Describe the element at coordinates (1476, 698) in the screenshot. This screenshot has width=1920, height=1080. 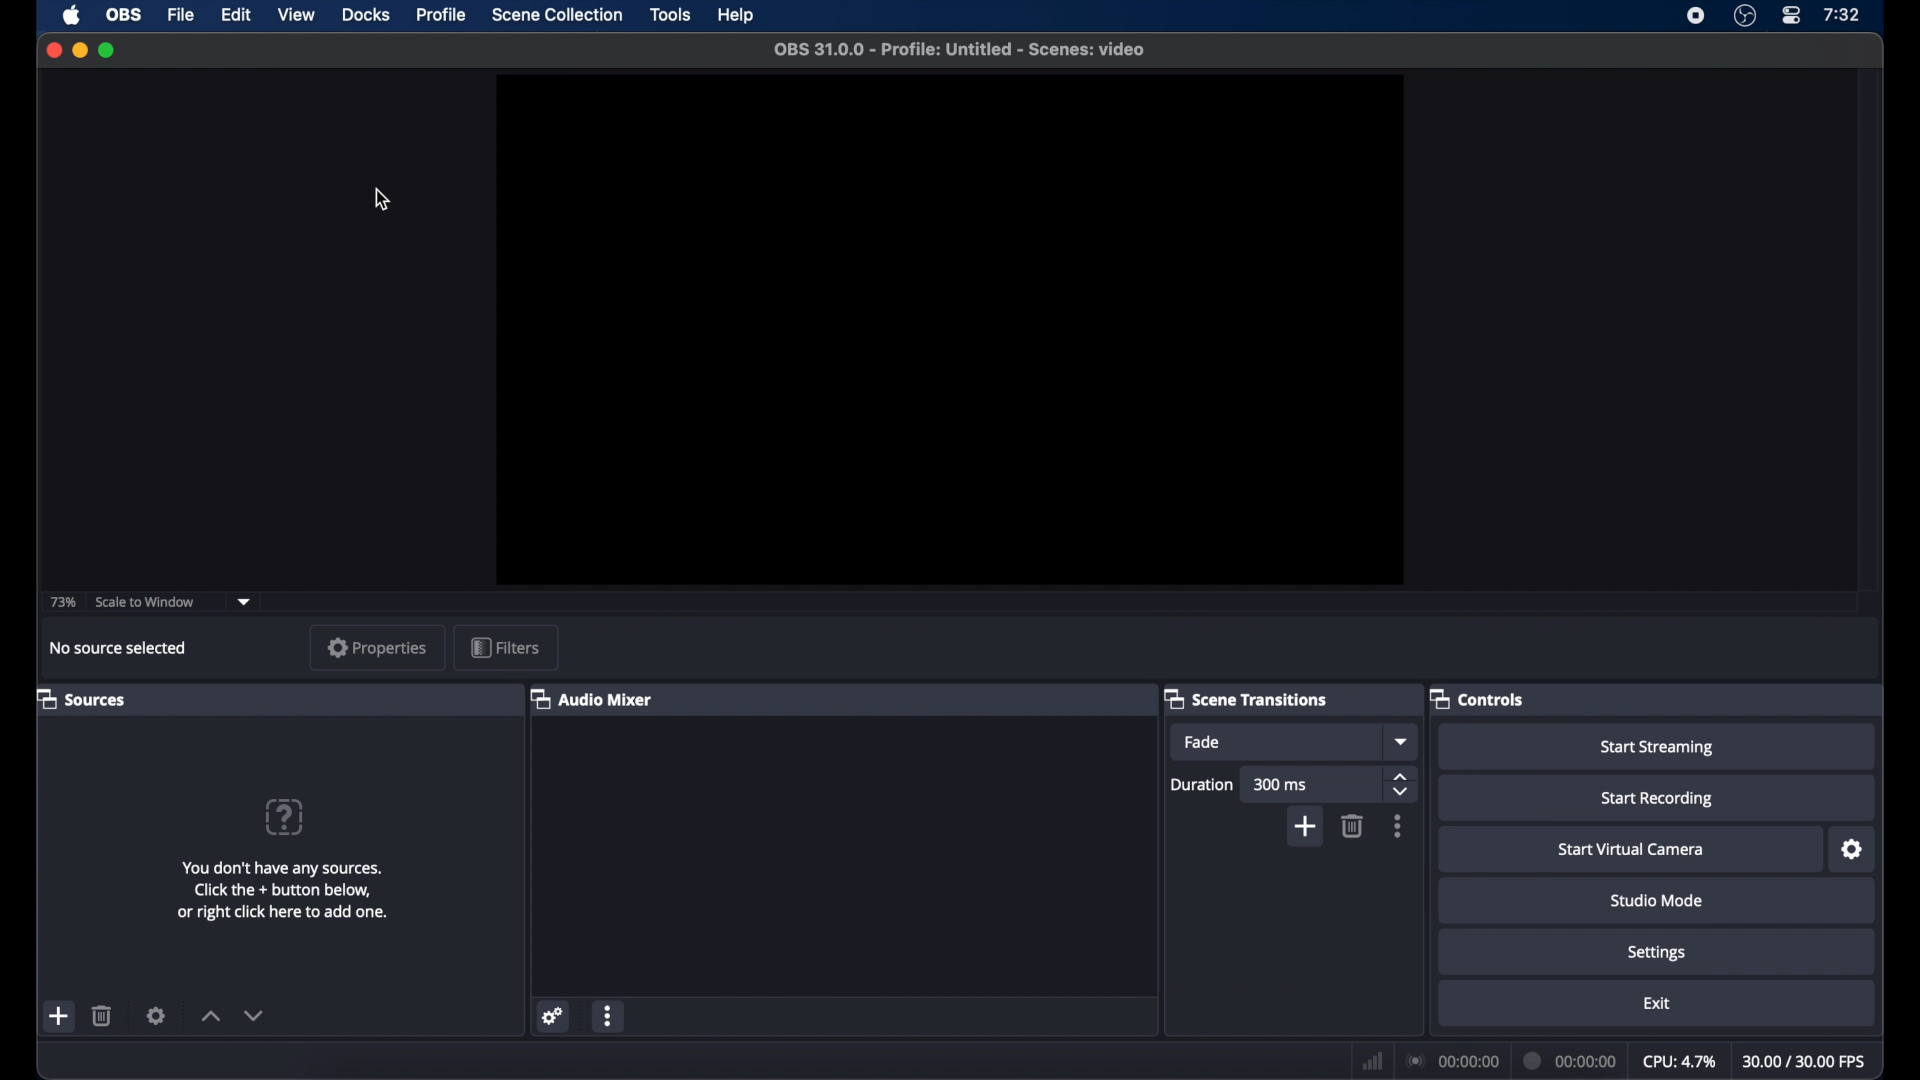
I see `controls` at that location.